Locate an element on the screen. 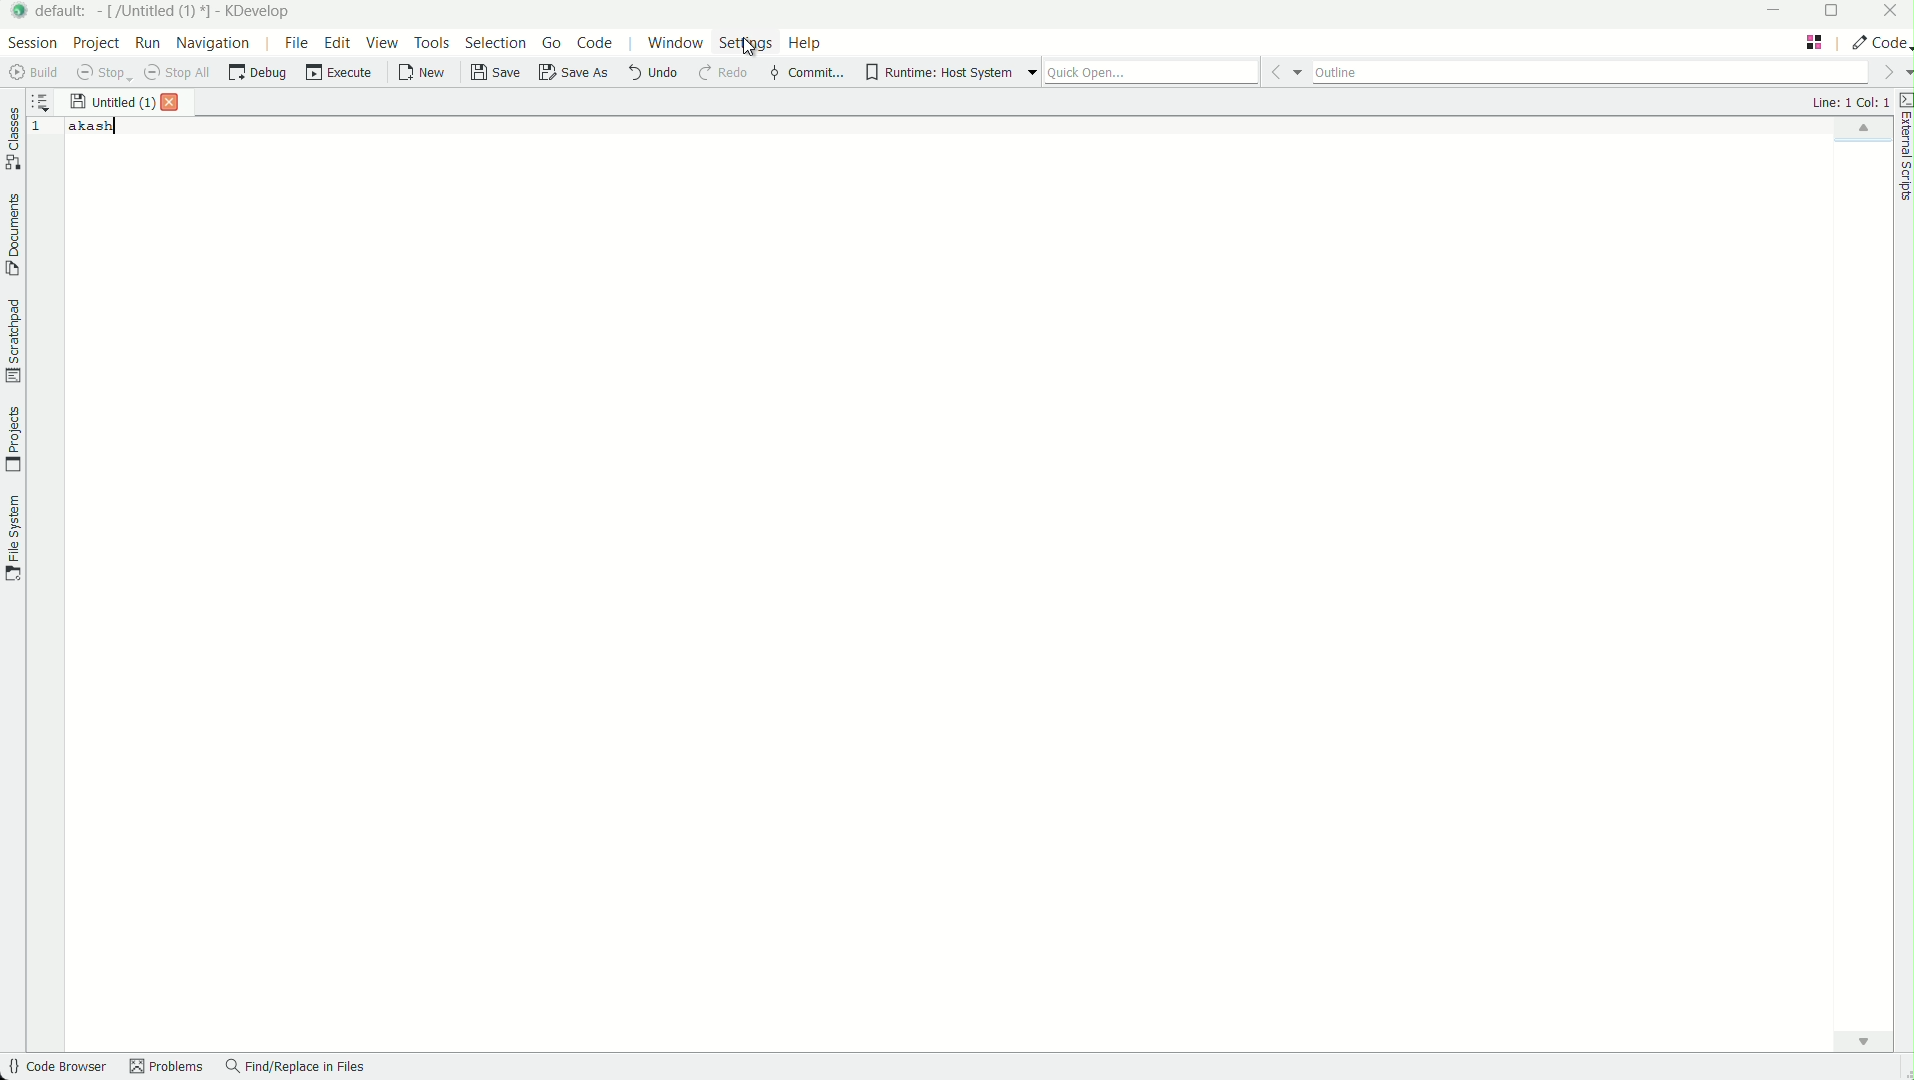  quick open is located at coordinates (1151, 73).